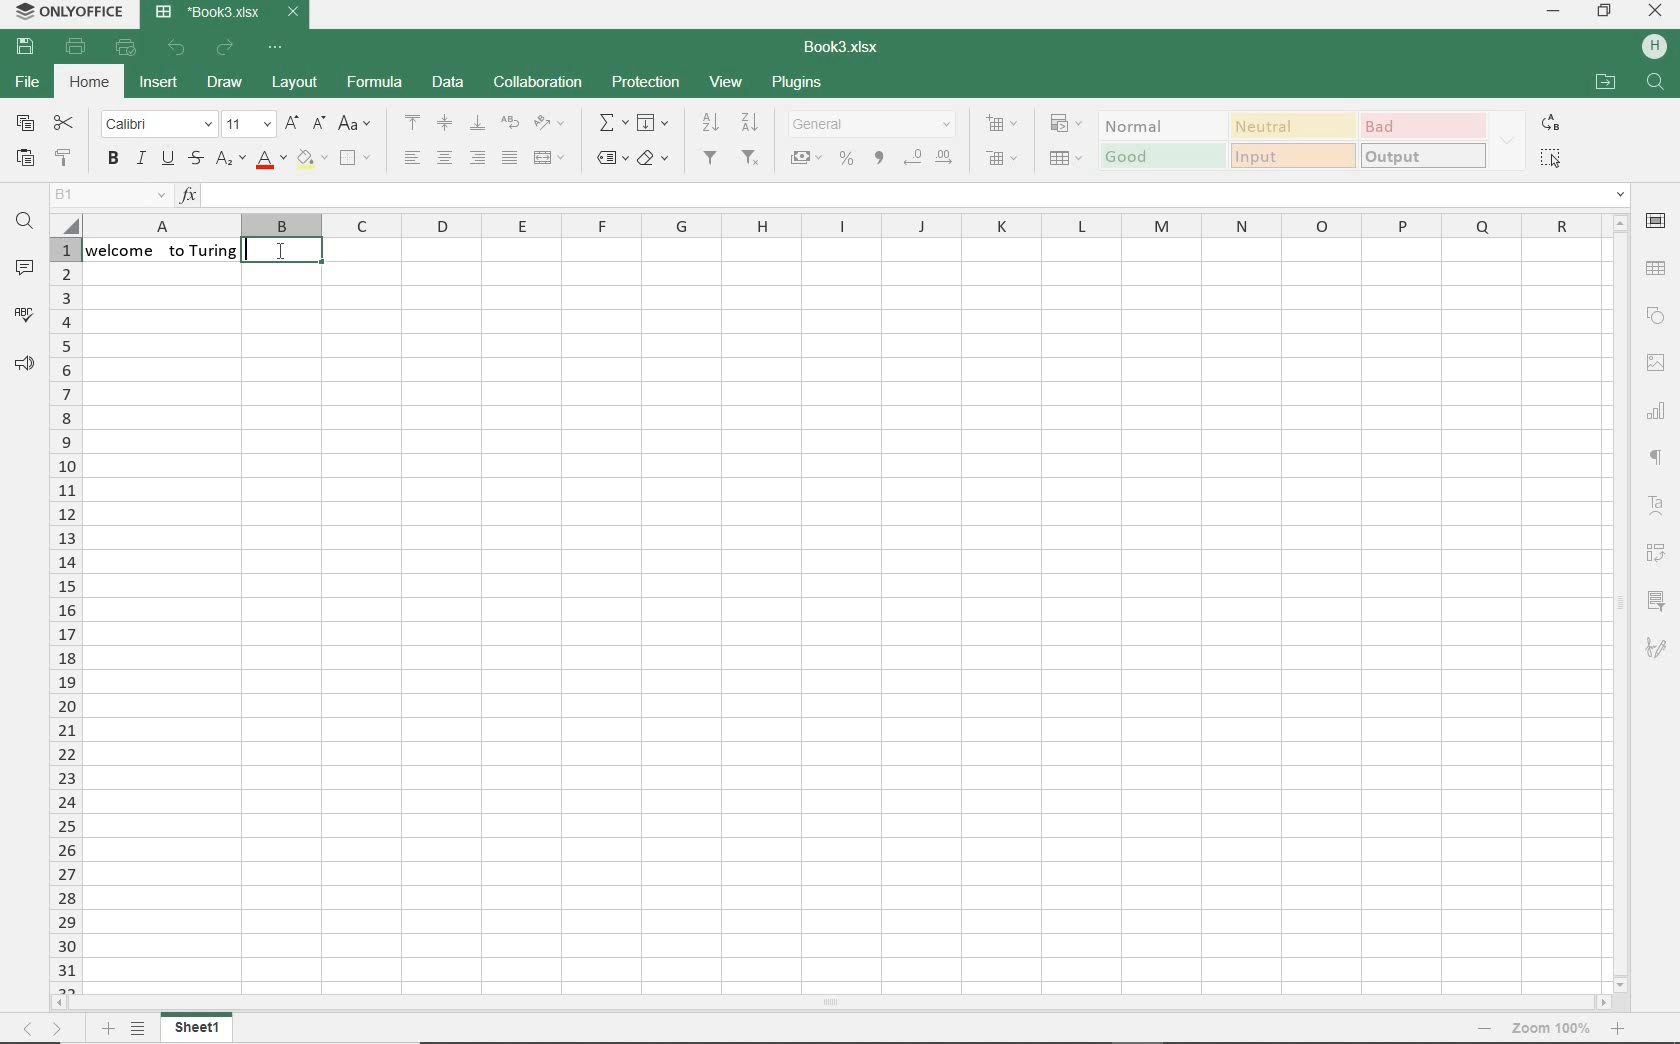 This screenshot has height=1044, width=1680. I want to click on list of sheets, so click(139, 1029).